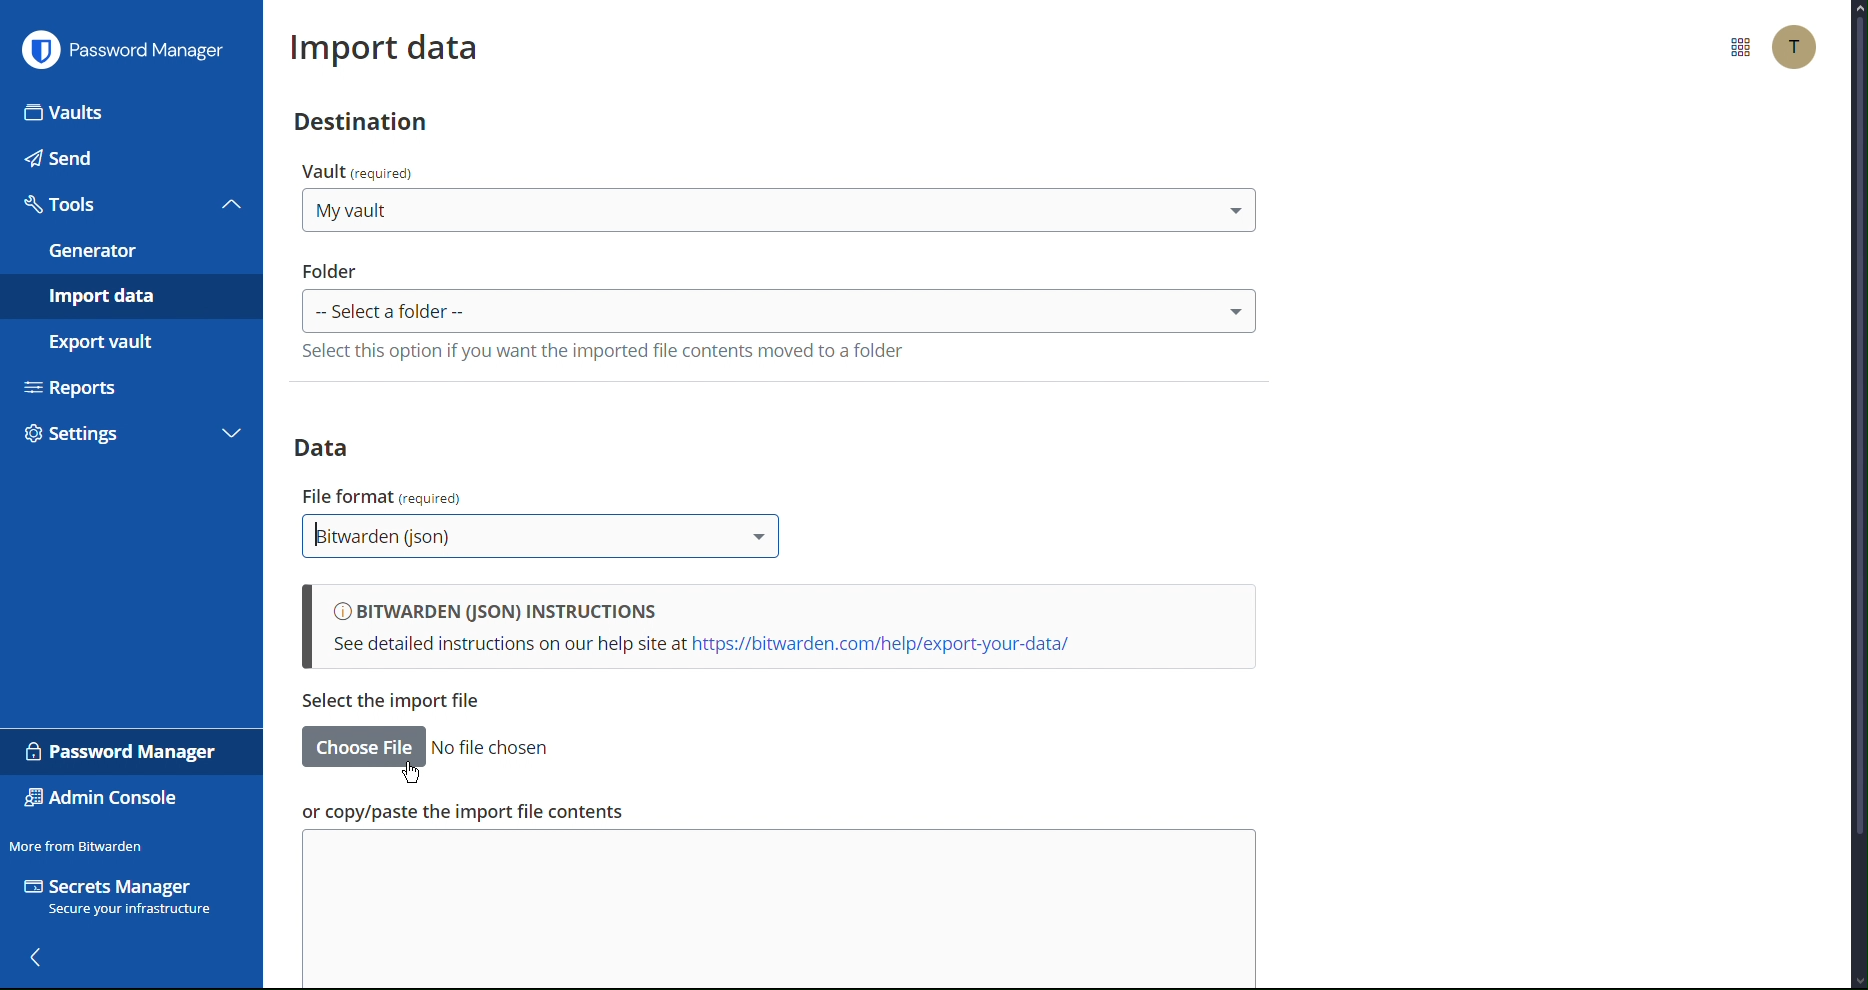 This screenshot has height=990, width=1868. Describe the element at coordinates (363, 170) in the screenshot. I see `vault` at that location.